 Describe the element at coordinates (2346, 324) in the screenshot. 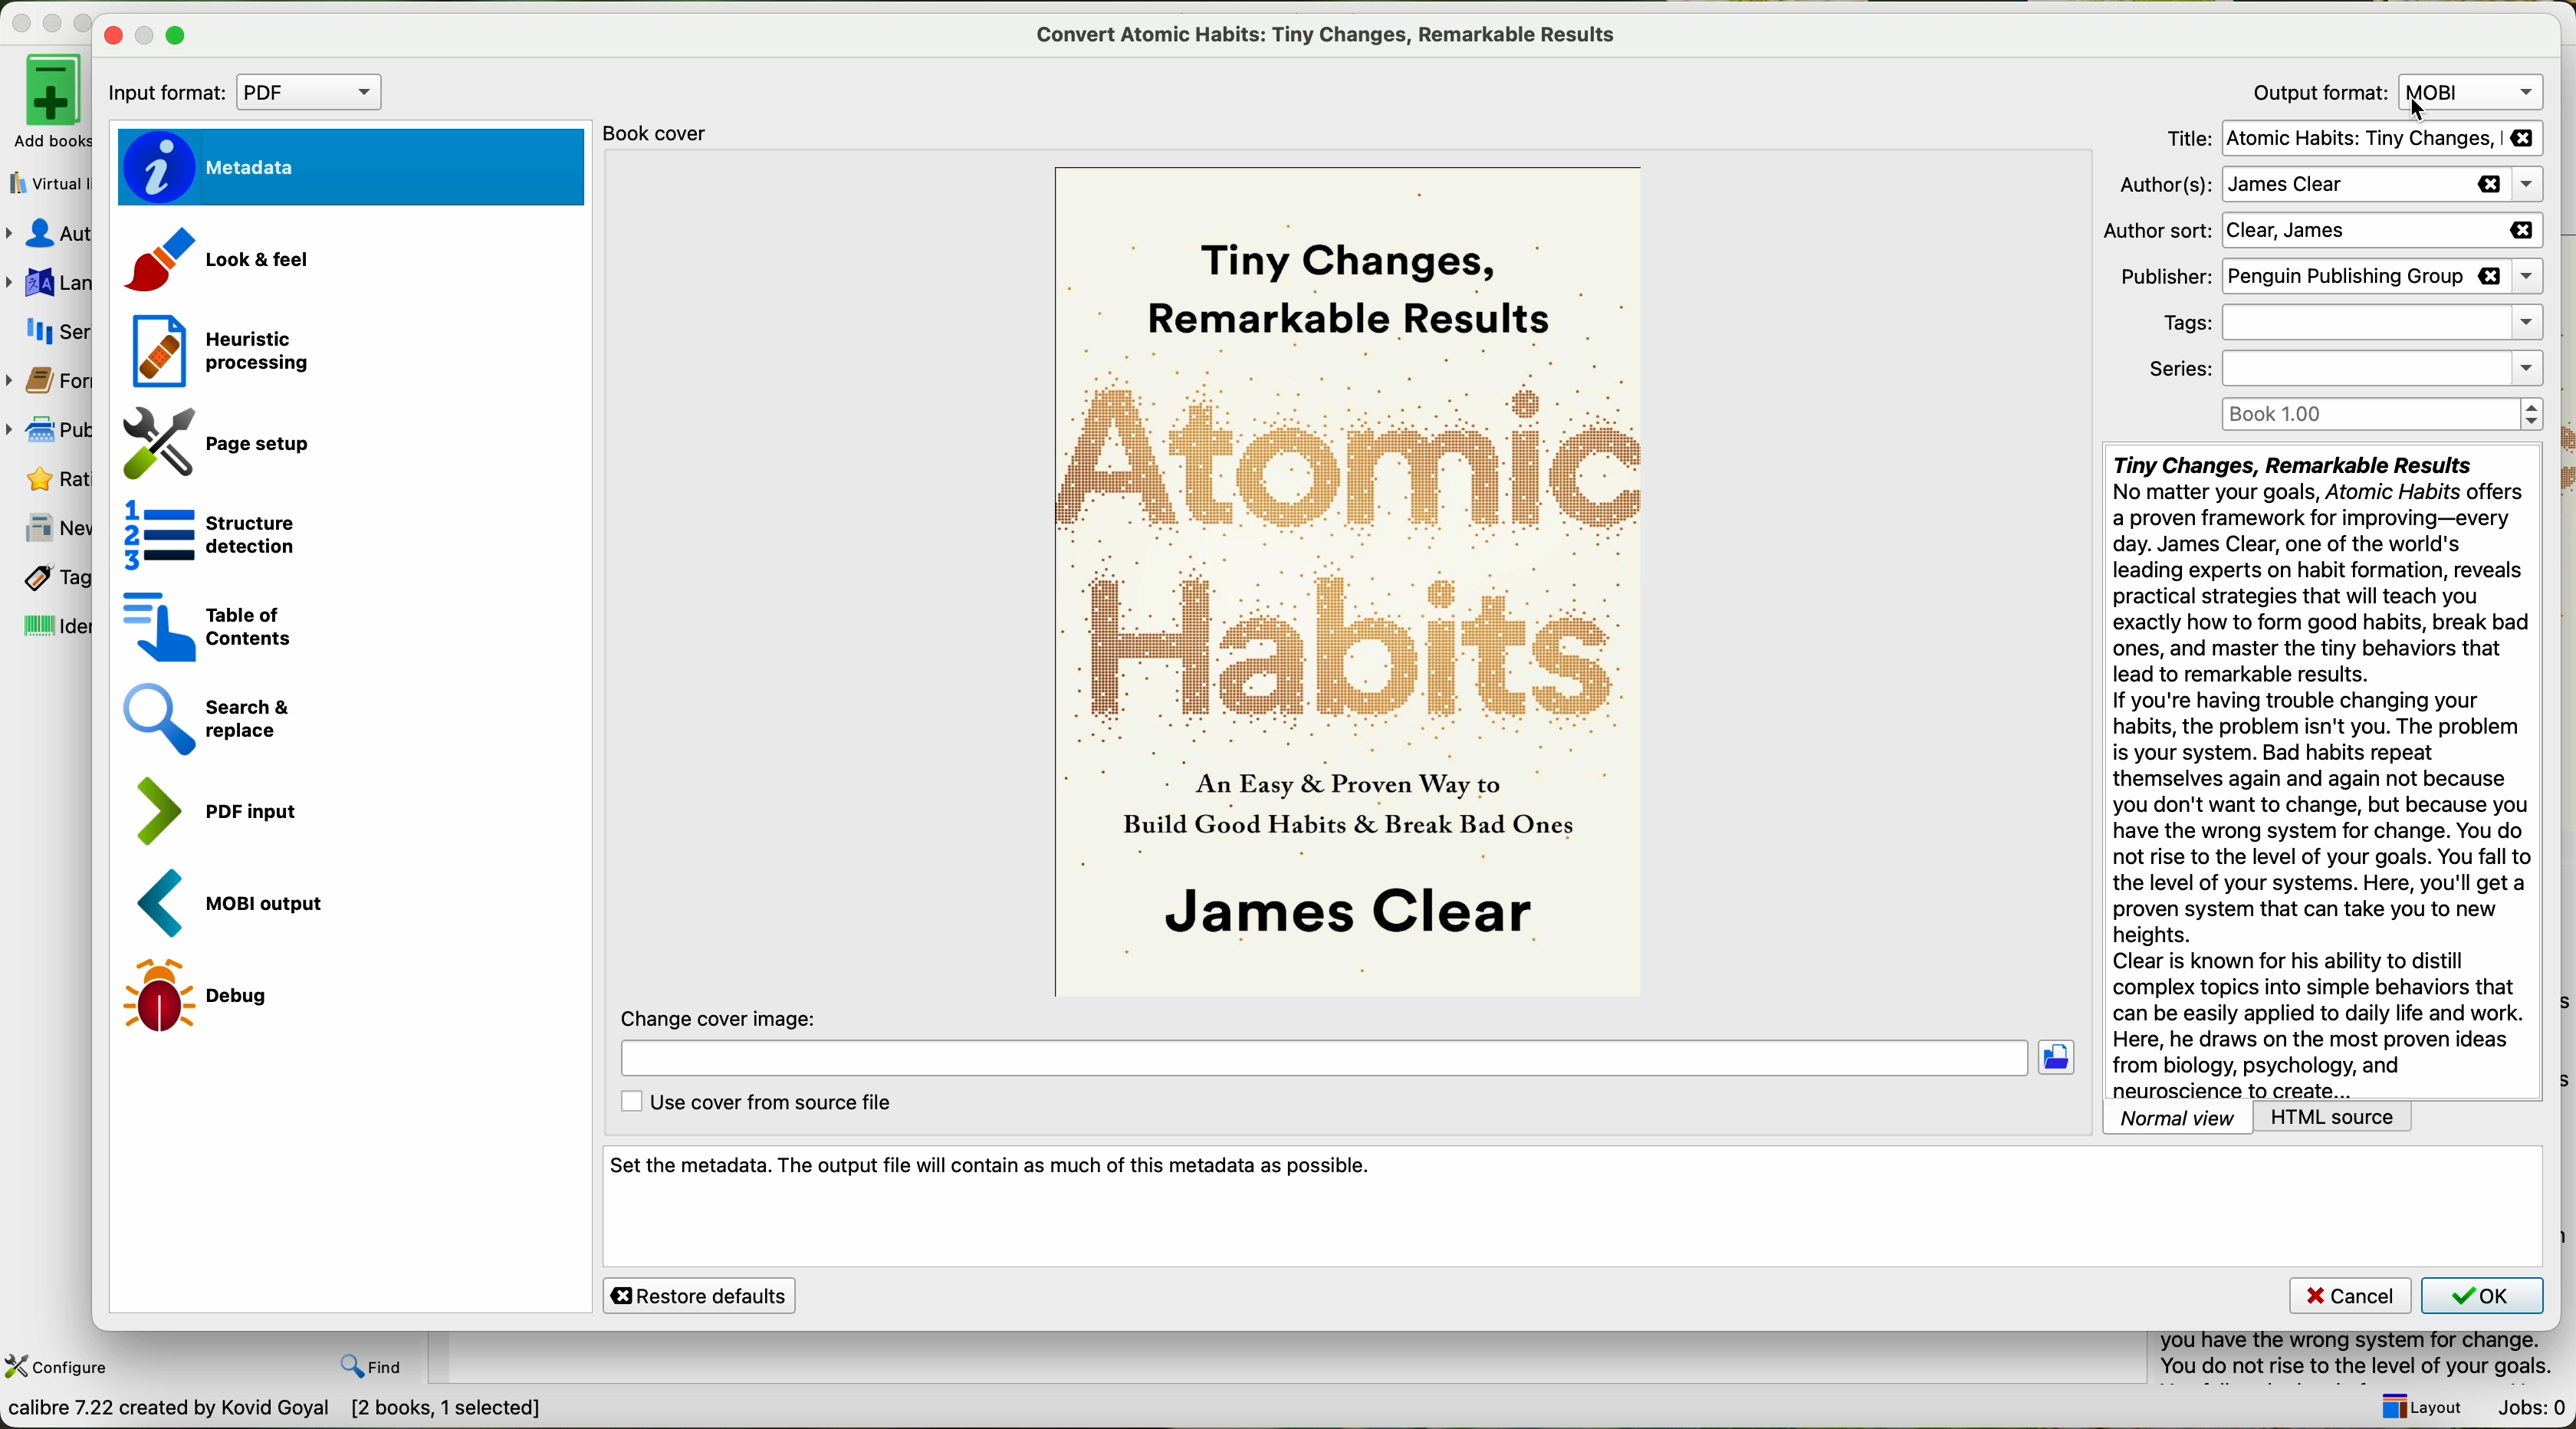

I see `tags` at that location.